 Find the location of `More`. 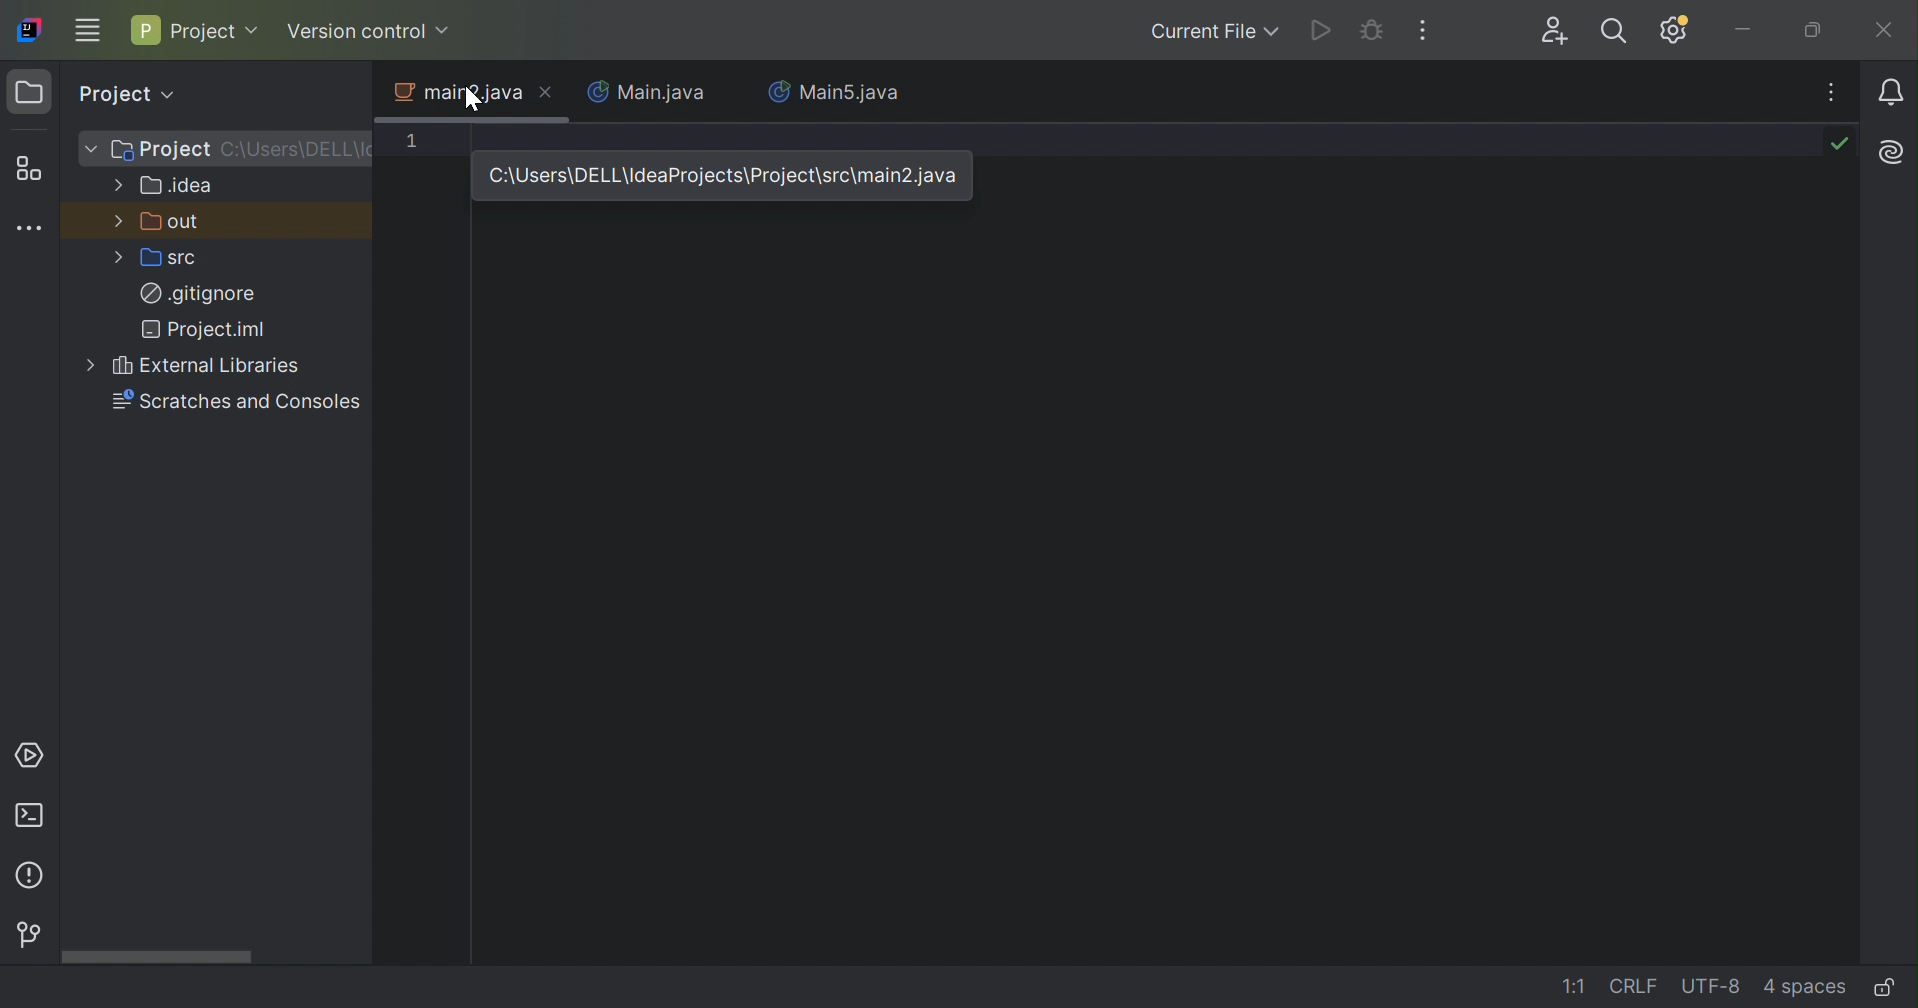

More is located at coordinates (90, 149).